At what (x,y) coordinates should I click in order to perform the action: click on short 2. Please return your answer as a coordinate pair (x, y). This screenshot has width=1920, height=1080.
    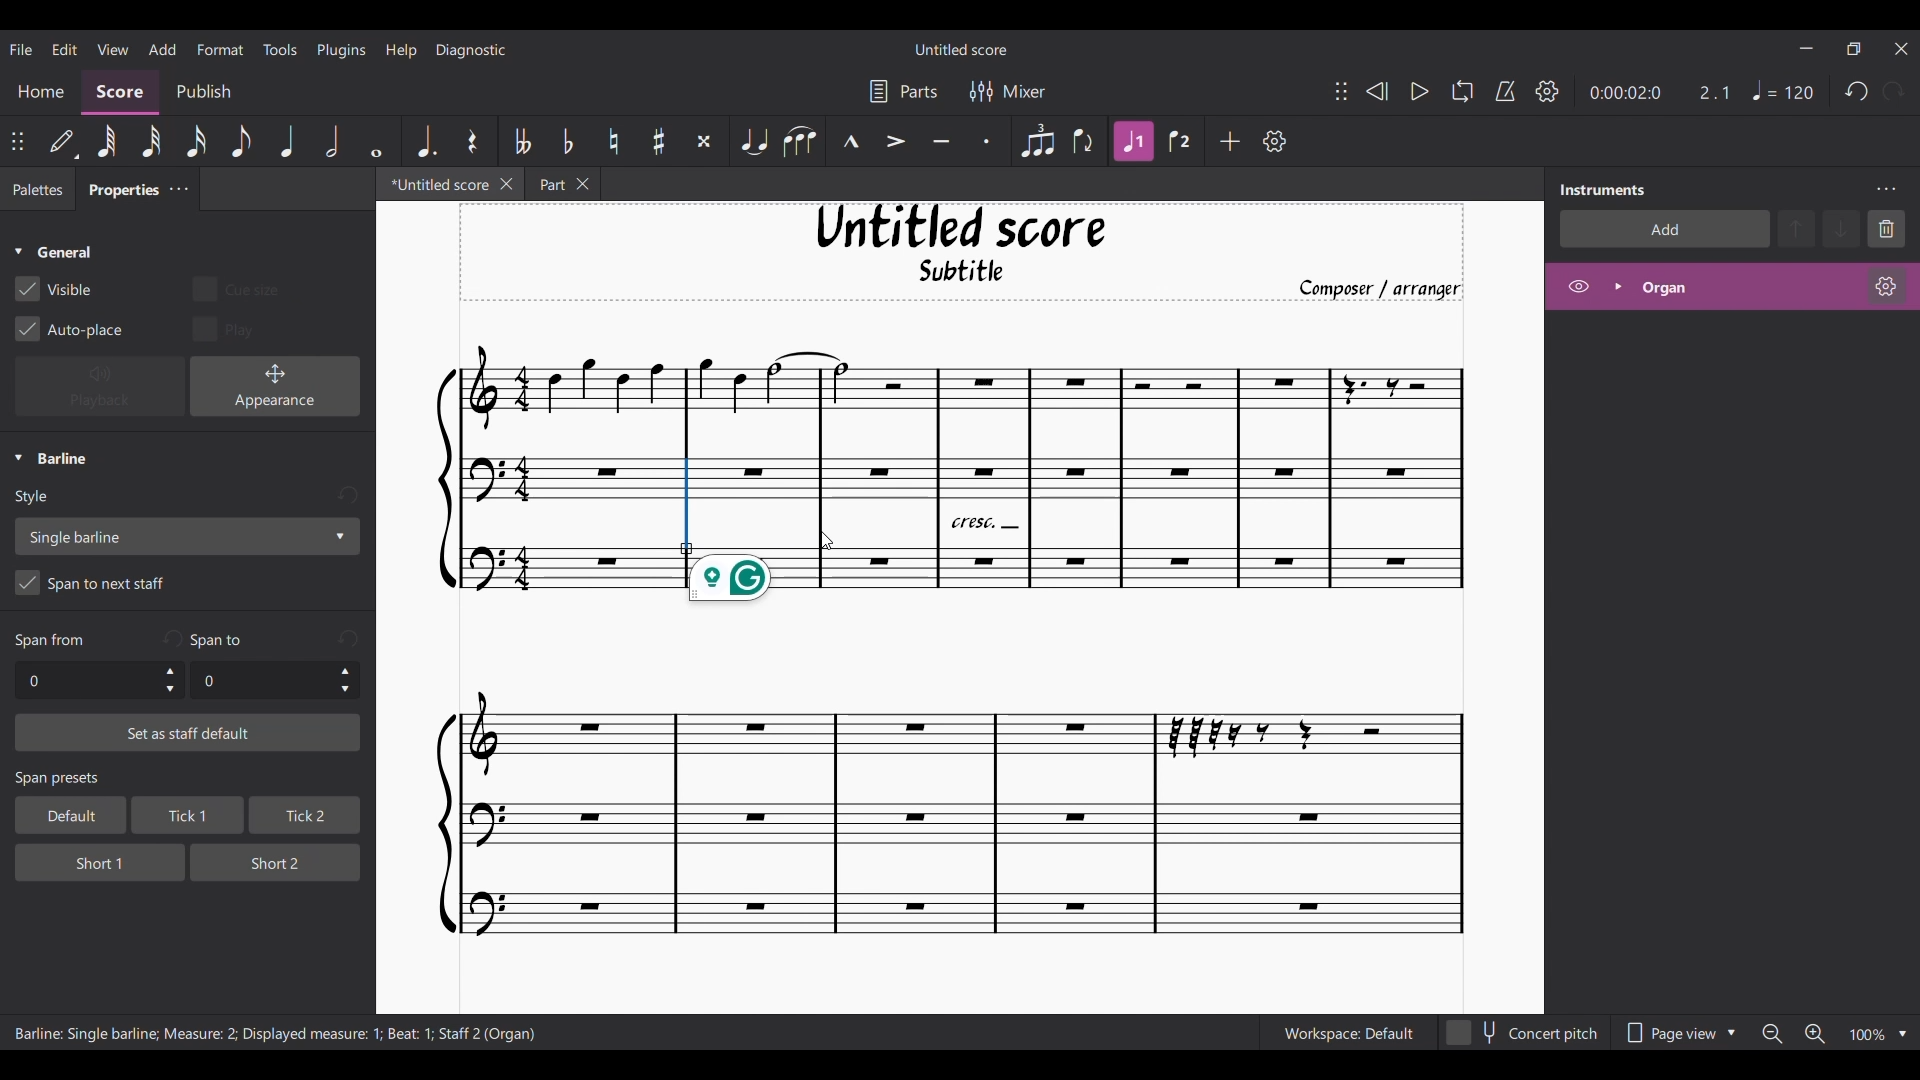
    Looking at the image, I should click on (266, 861).